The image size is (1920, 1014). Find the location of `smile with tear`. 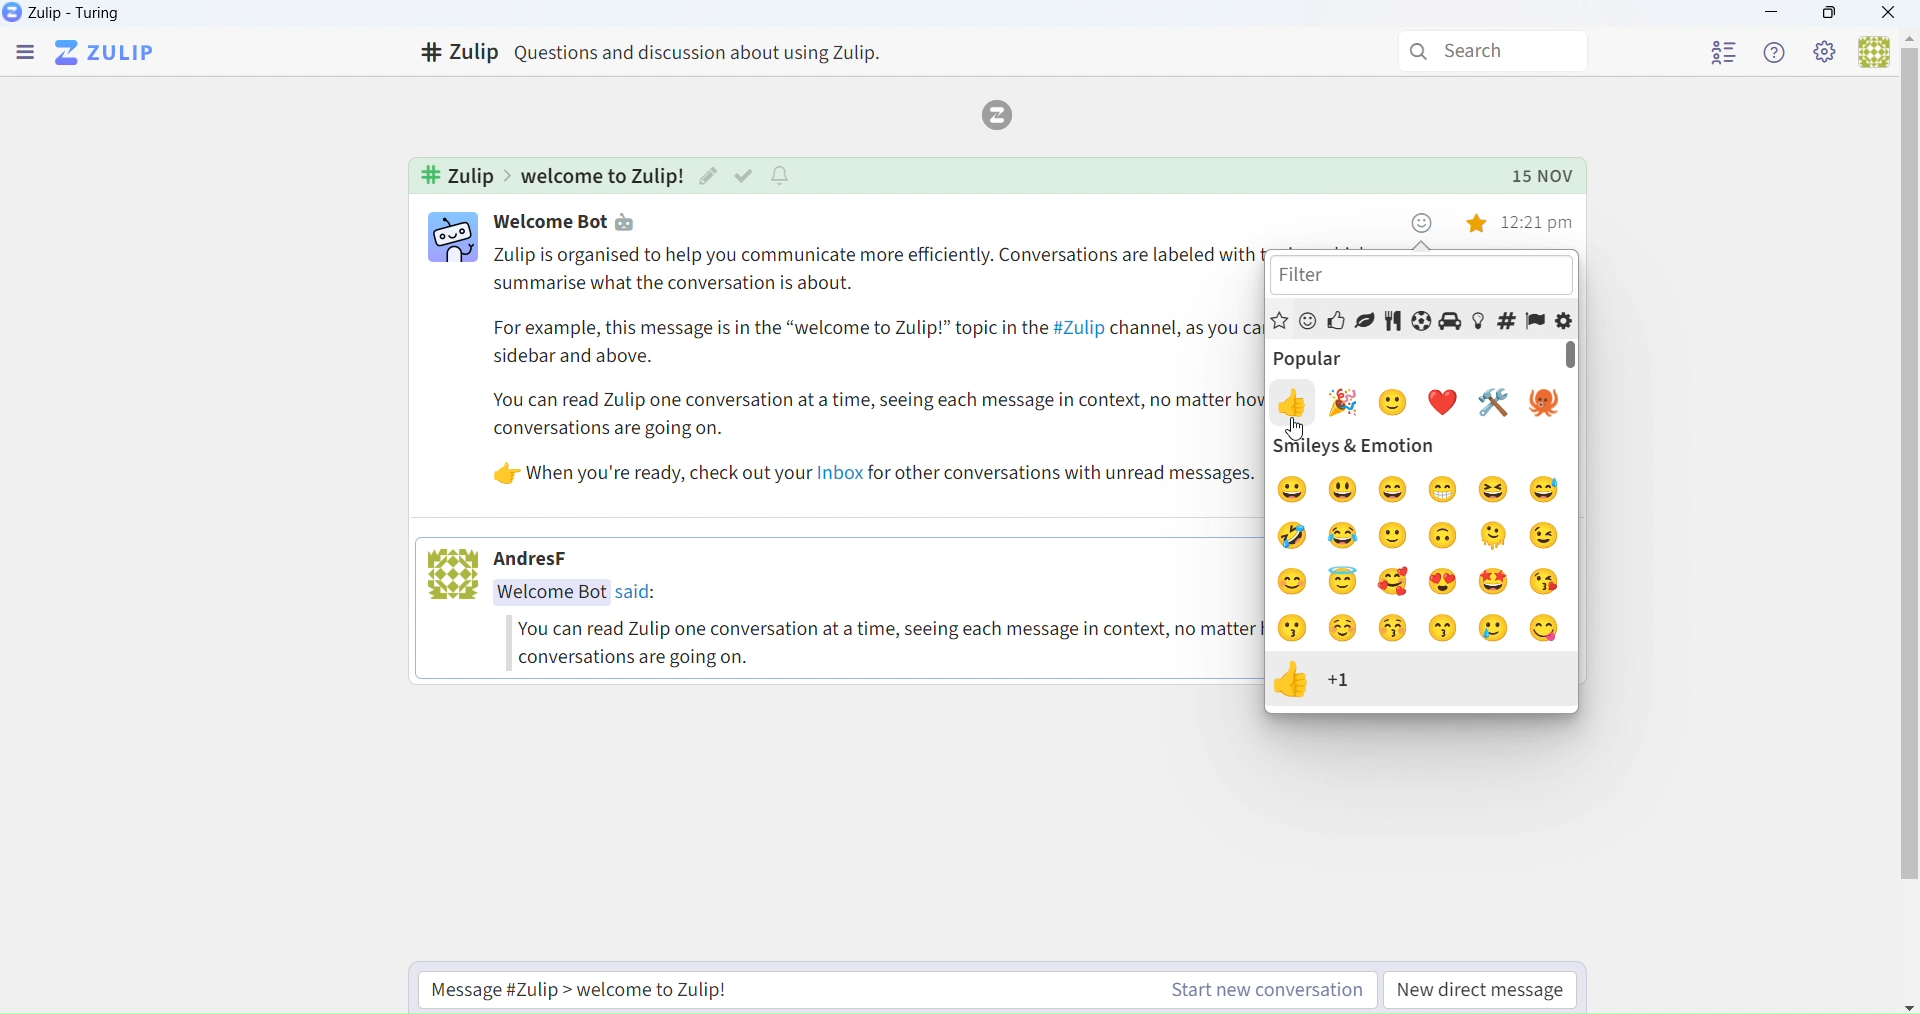

smile with tear is located at coordinates (1498, 631).